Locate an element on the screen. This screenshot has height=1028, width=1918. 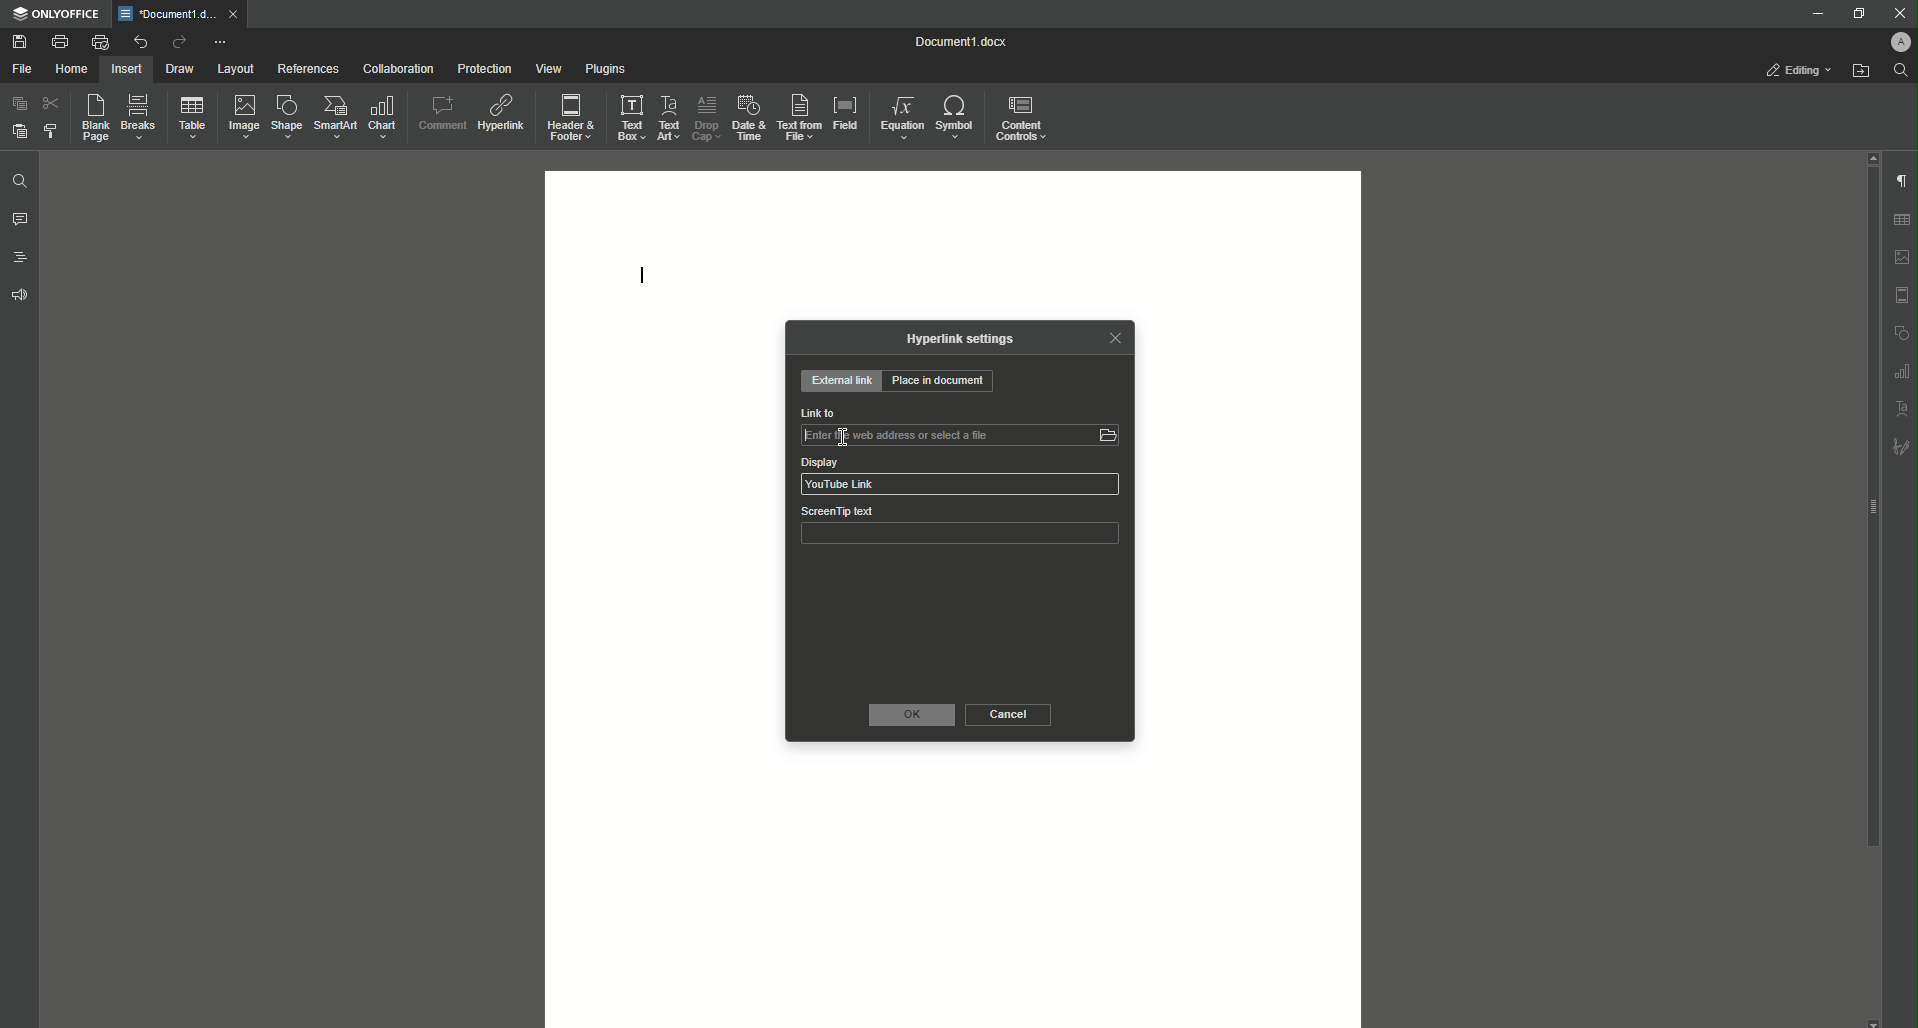
graph settings is located at coordinates (1904, 371).